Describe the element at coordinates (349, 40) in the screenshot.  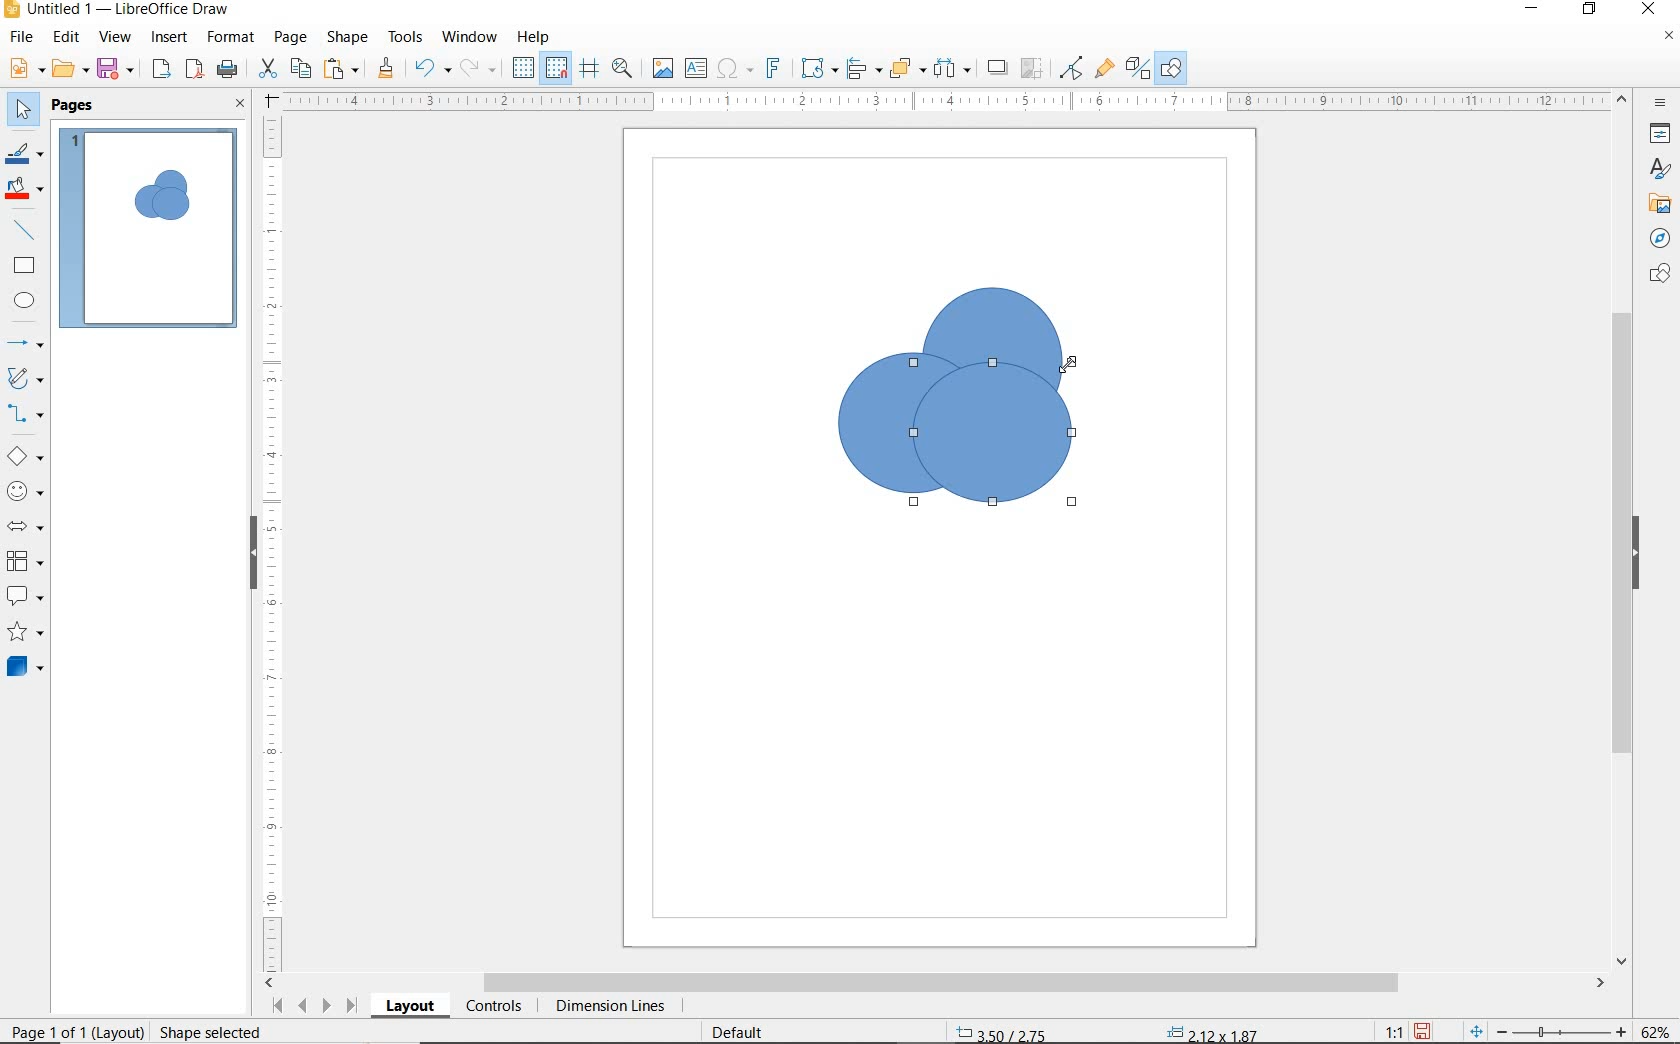
I see `SHAPE` at that location.